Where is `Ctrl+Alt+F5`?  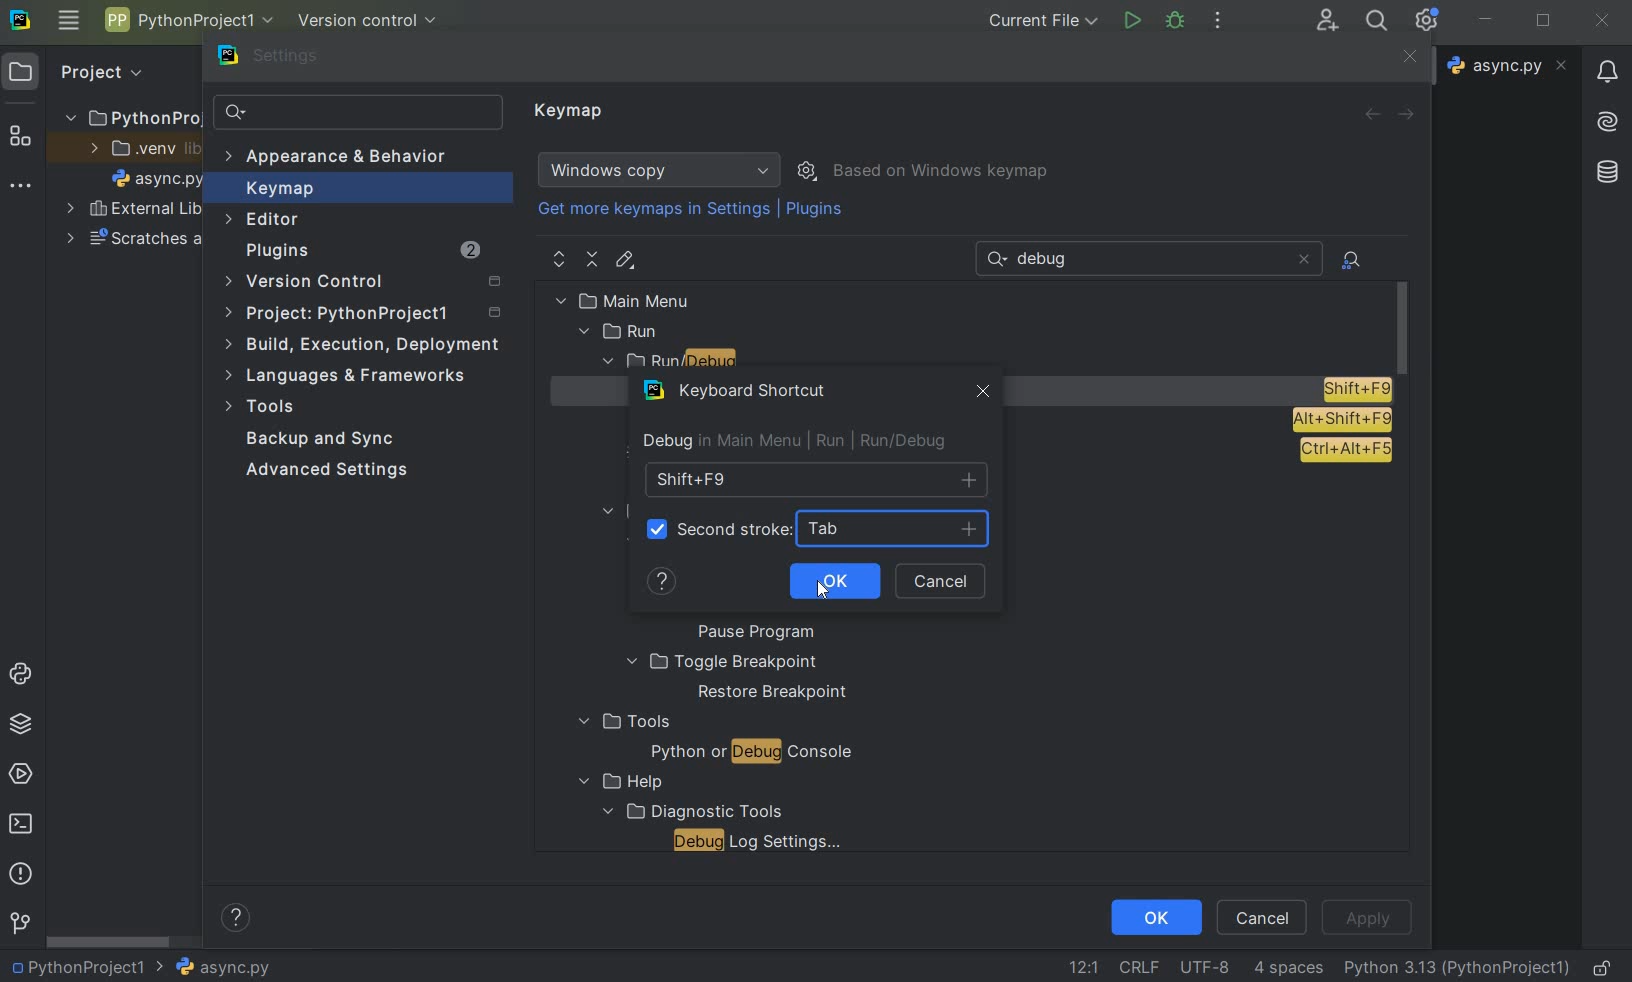 Ctrl+Alt+F5 is located at coordinates (1345, 451).